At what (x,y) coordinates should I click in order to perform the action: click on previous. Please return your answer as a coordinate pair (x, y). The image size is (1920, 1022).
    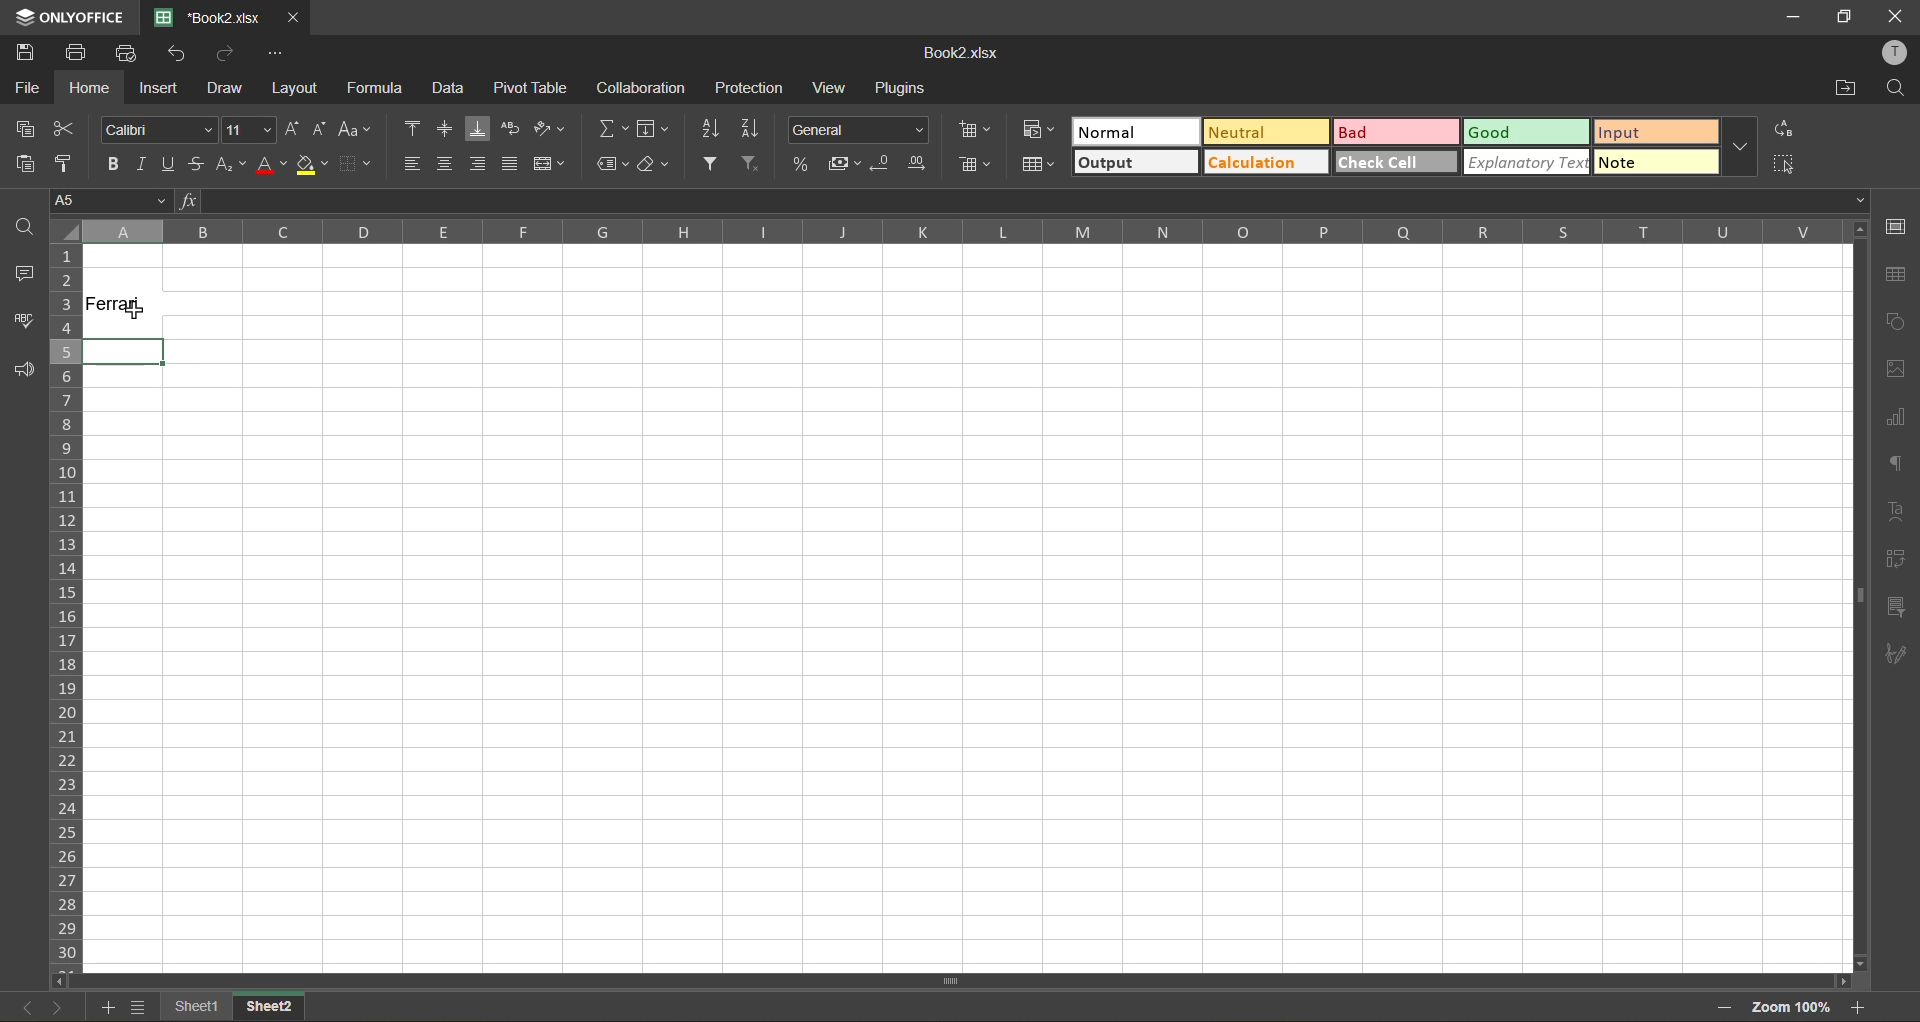
    Looking at the image, I should click on (24, 1006).